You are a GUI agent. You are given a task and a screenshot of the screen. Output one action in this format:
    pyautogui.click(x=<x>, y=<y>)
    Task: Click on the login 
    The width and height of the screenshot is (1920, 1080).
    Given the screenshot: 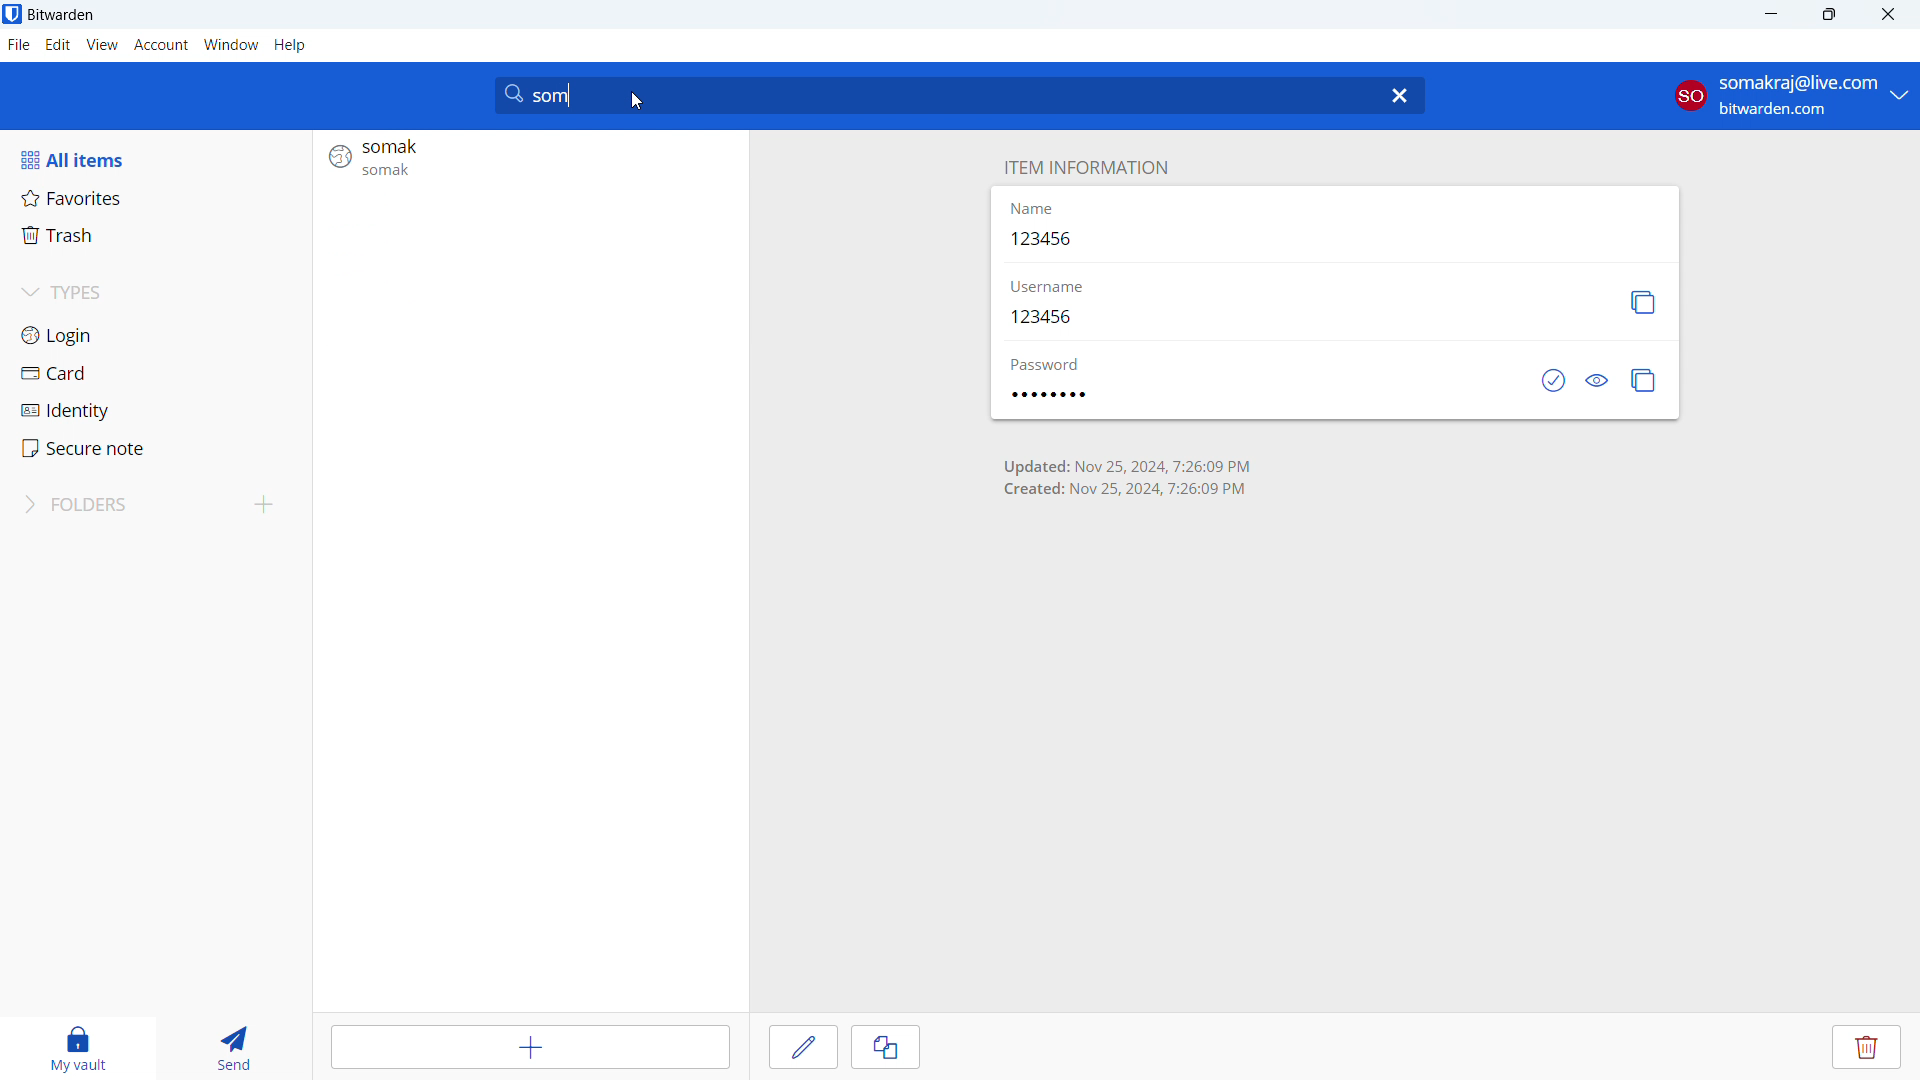 What is the action you would take?
    pyautogui.click(x=155, y=335)
    